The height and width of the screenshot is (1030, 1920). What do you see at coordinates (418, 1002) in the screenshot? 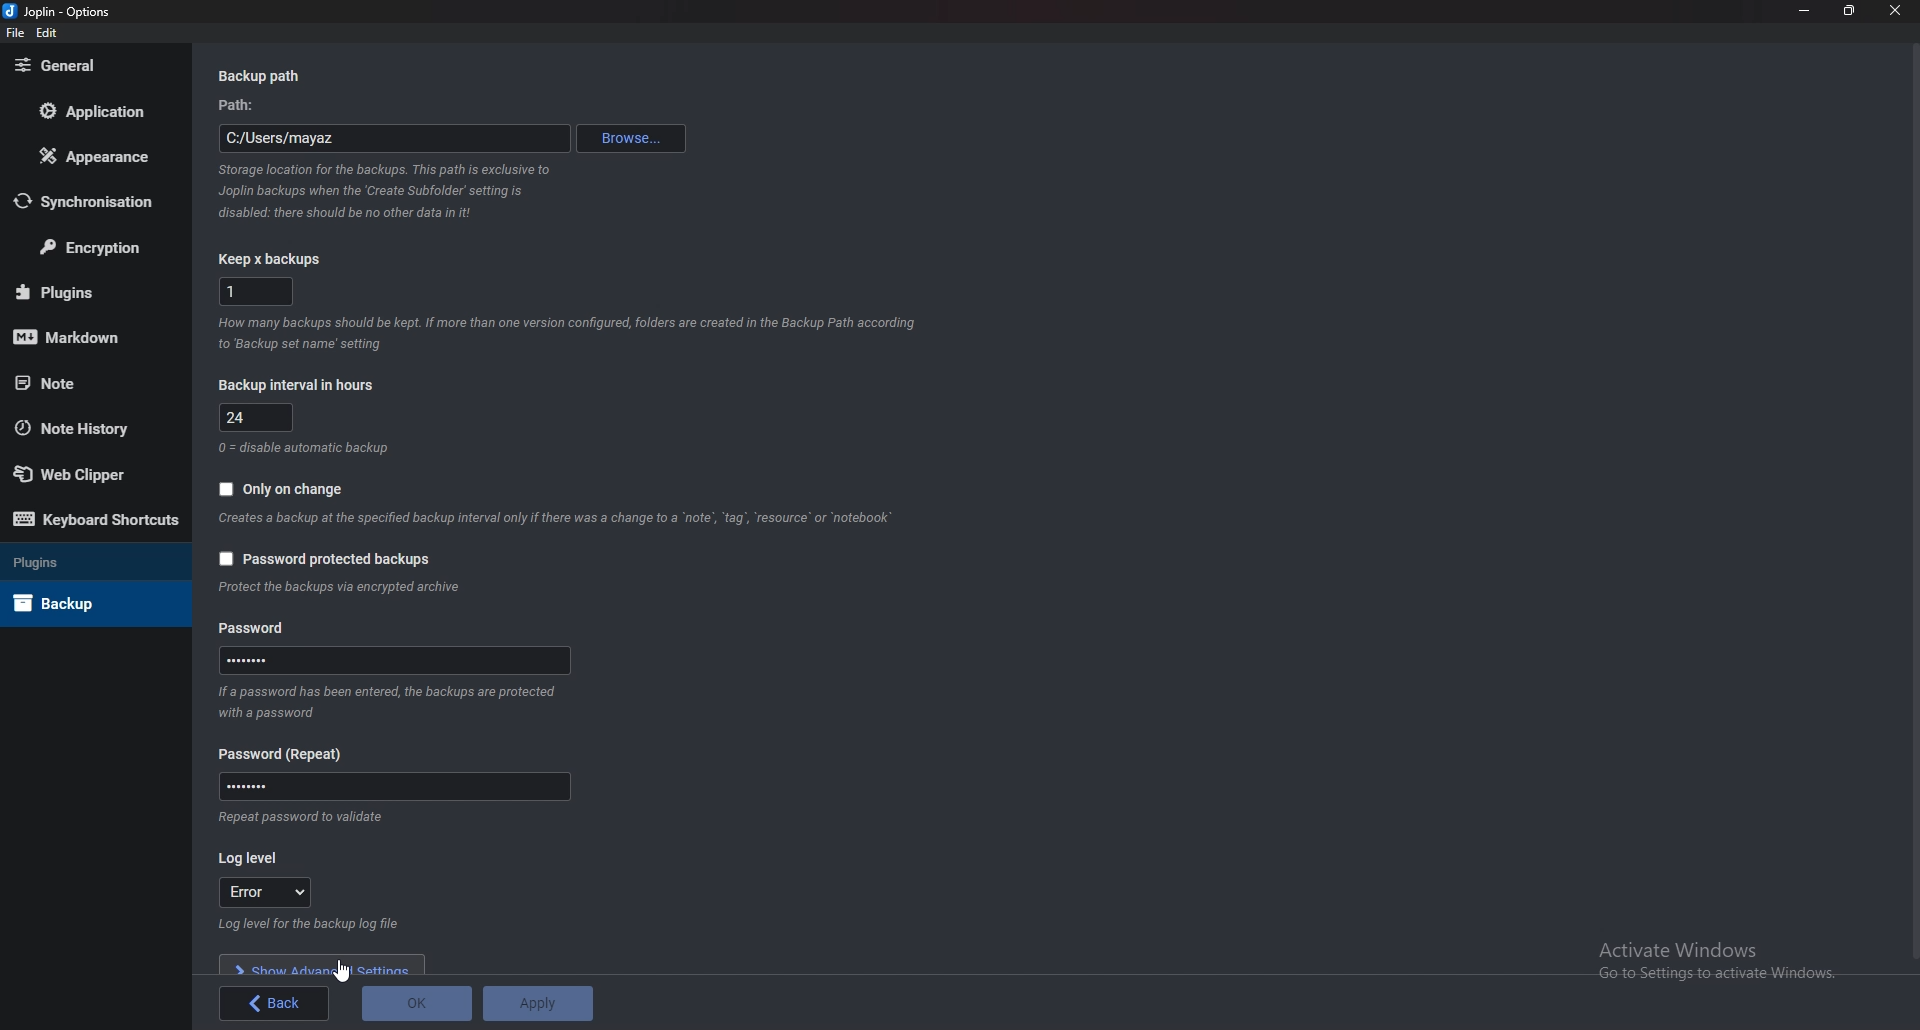
I see `O K` at bounding box center [418, 1002].